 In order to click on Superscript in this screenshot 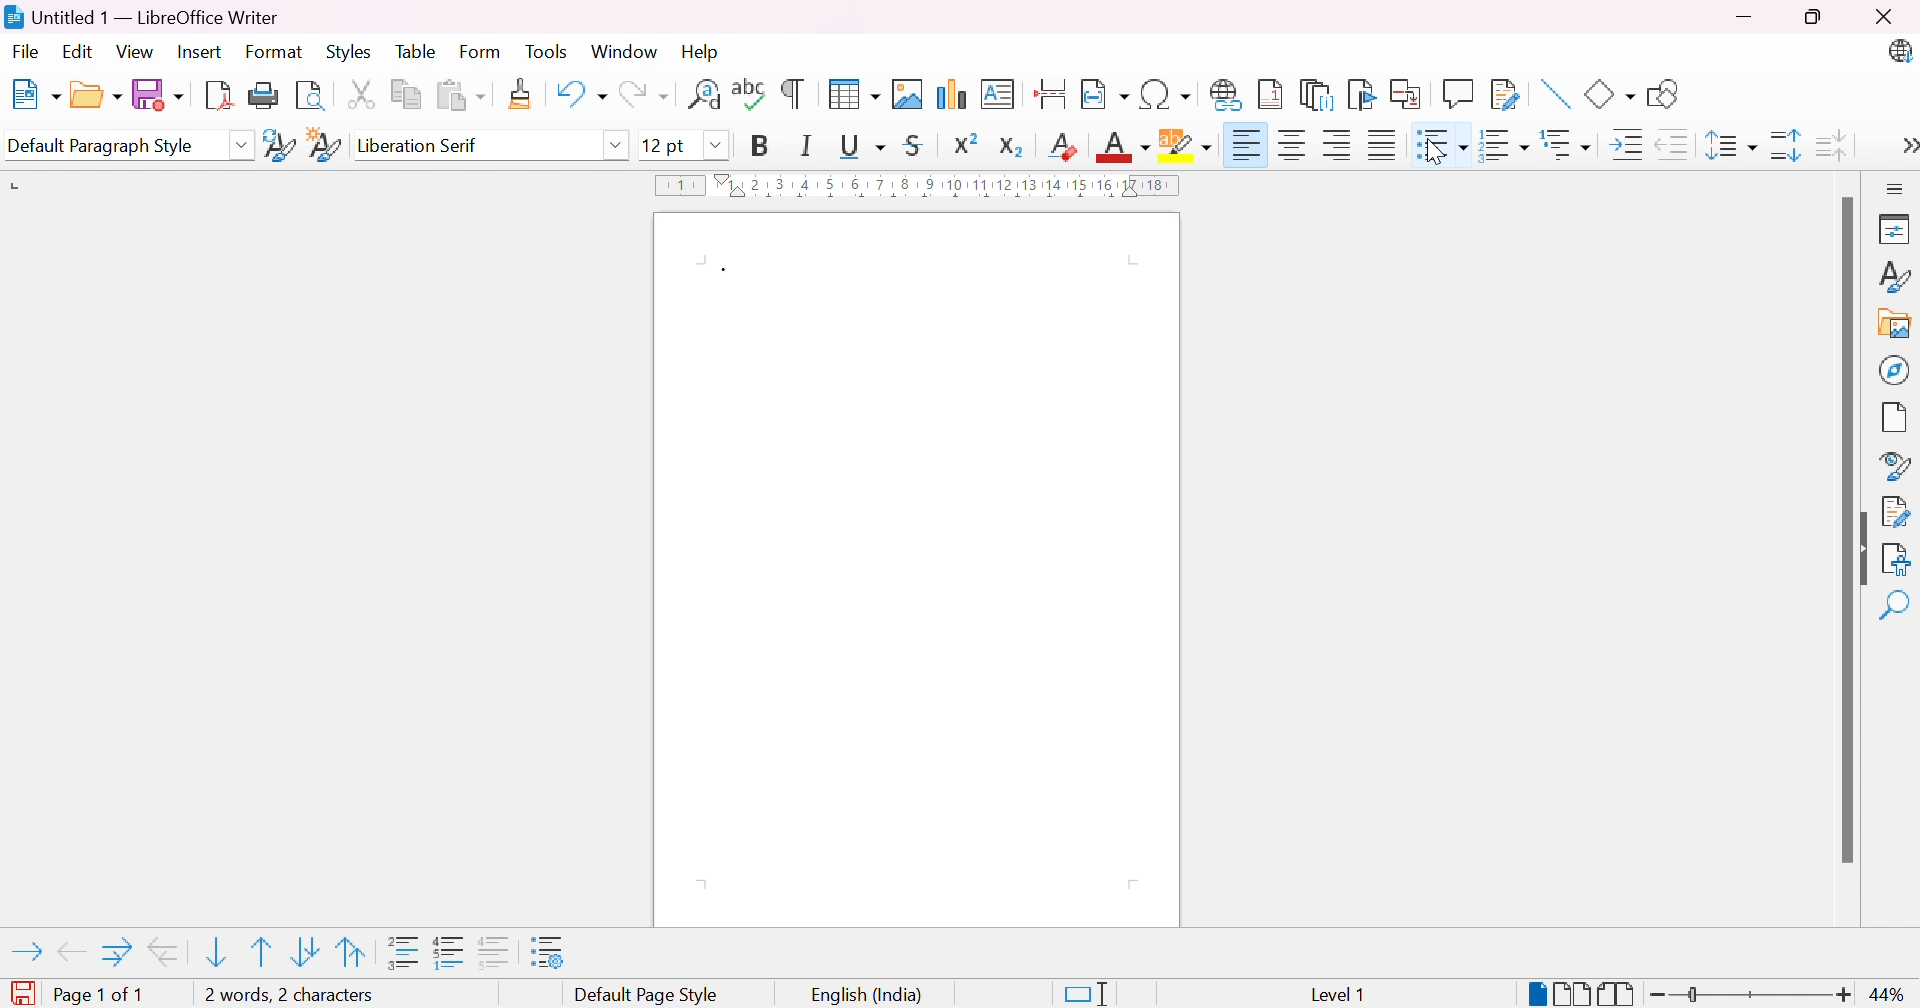, I will do `click(966, 144)`.